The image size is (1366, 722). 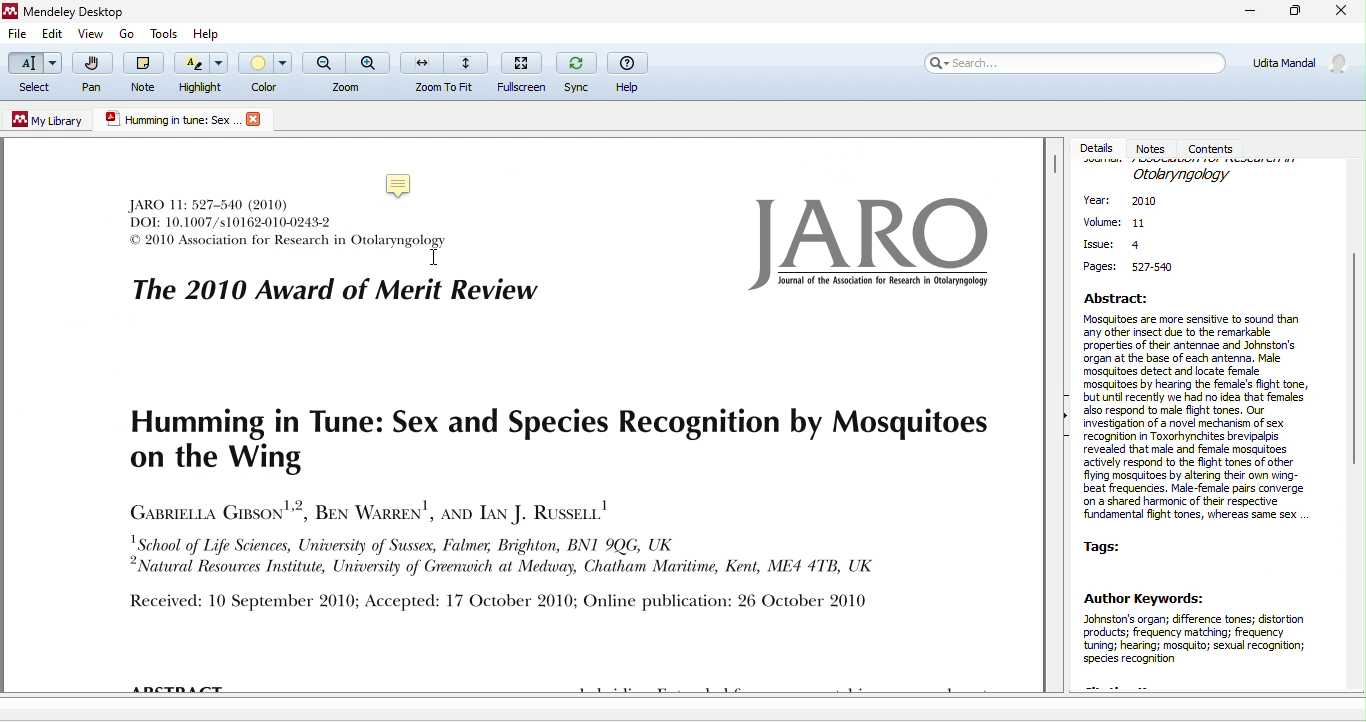 I want to click on view, so click(x=91, y=35).